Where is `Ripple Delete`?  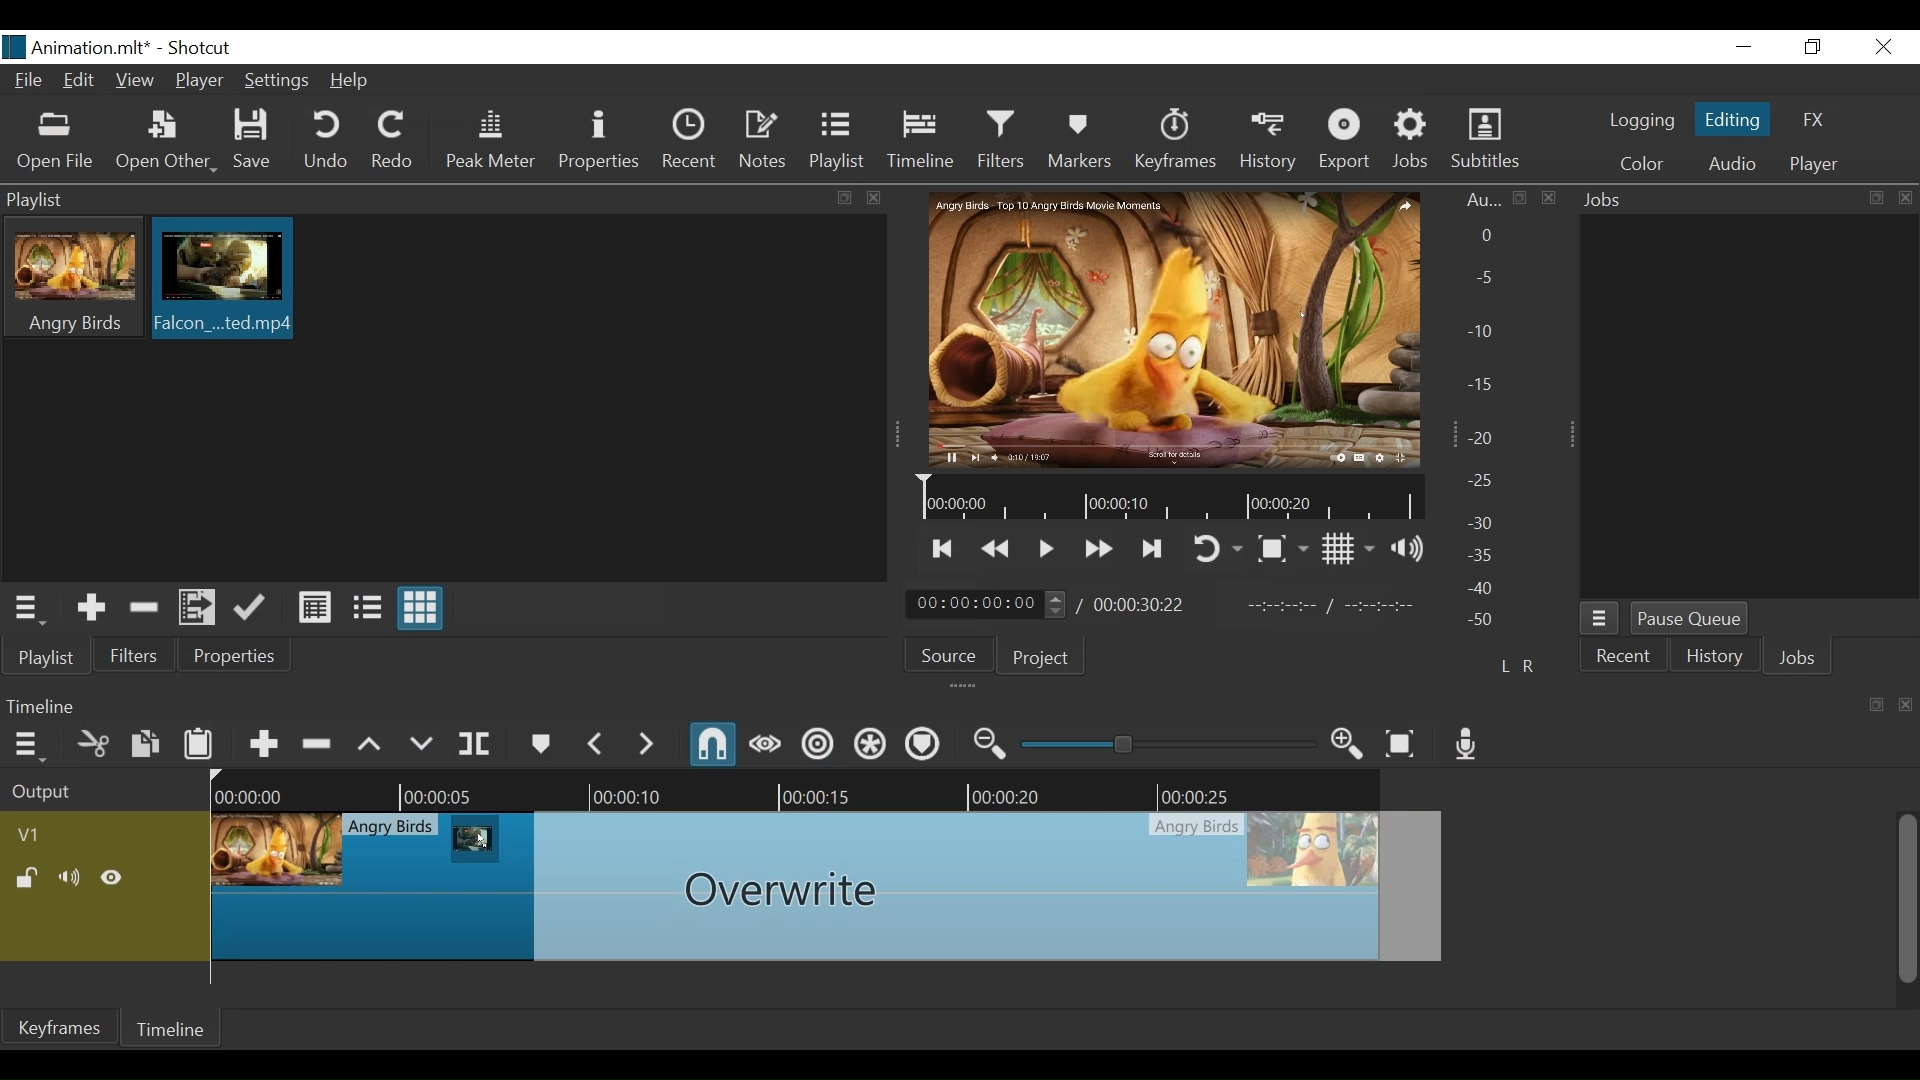 Ripple Delete is located at coordinates (319, 741).